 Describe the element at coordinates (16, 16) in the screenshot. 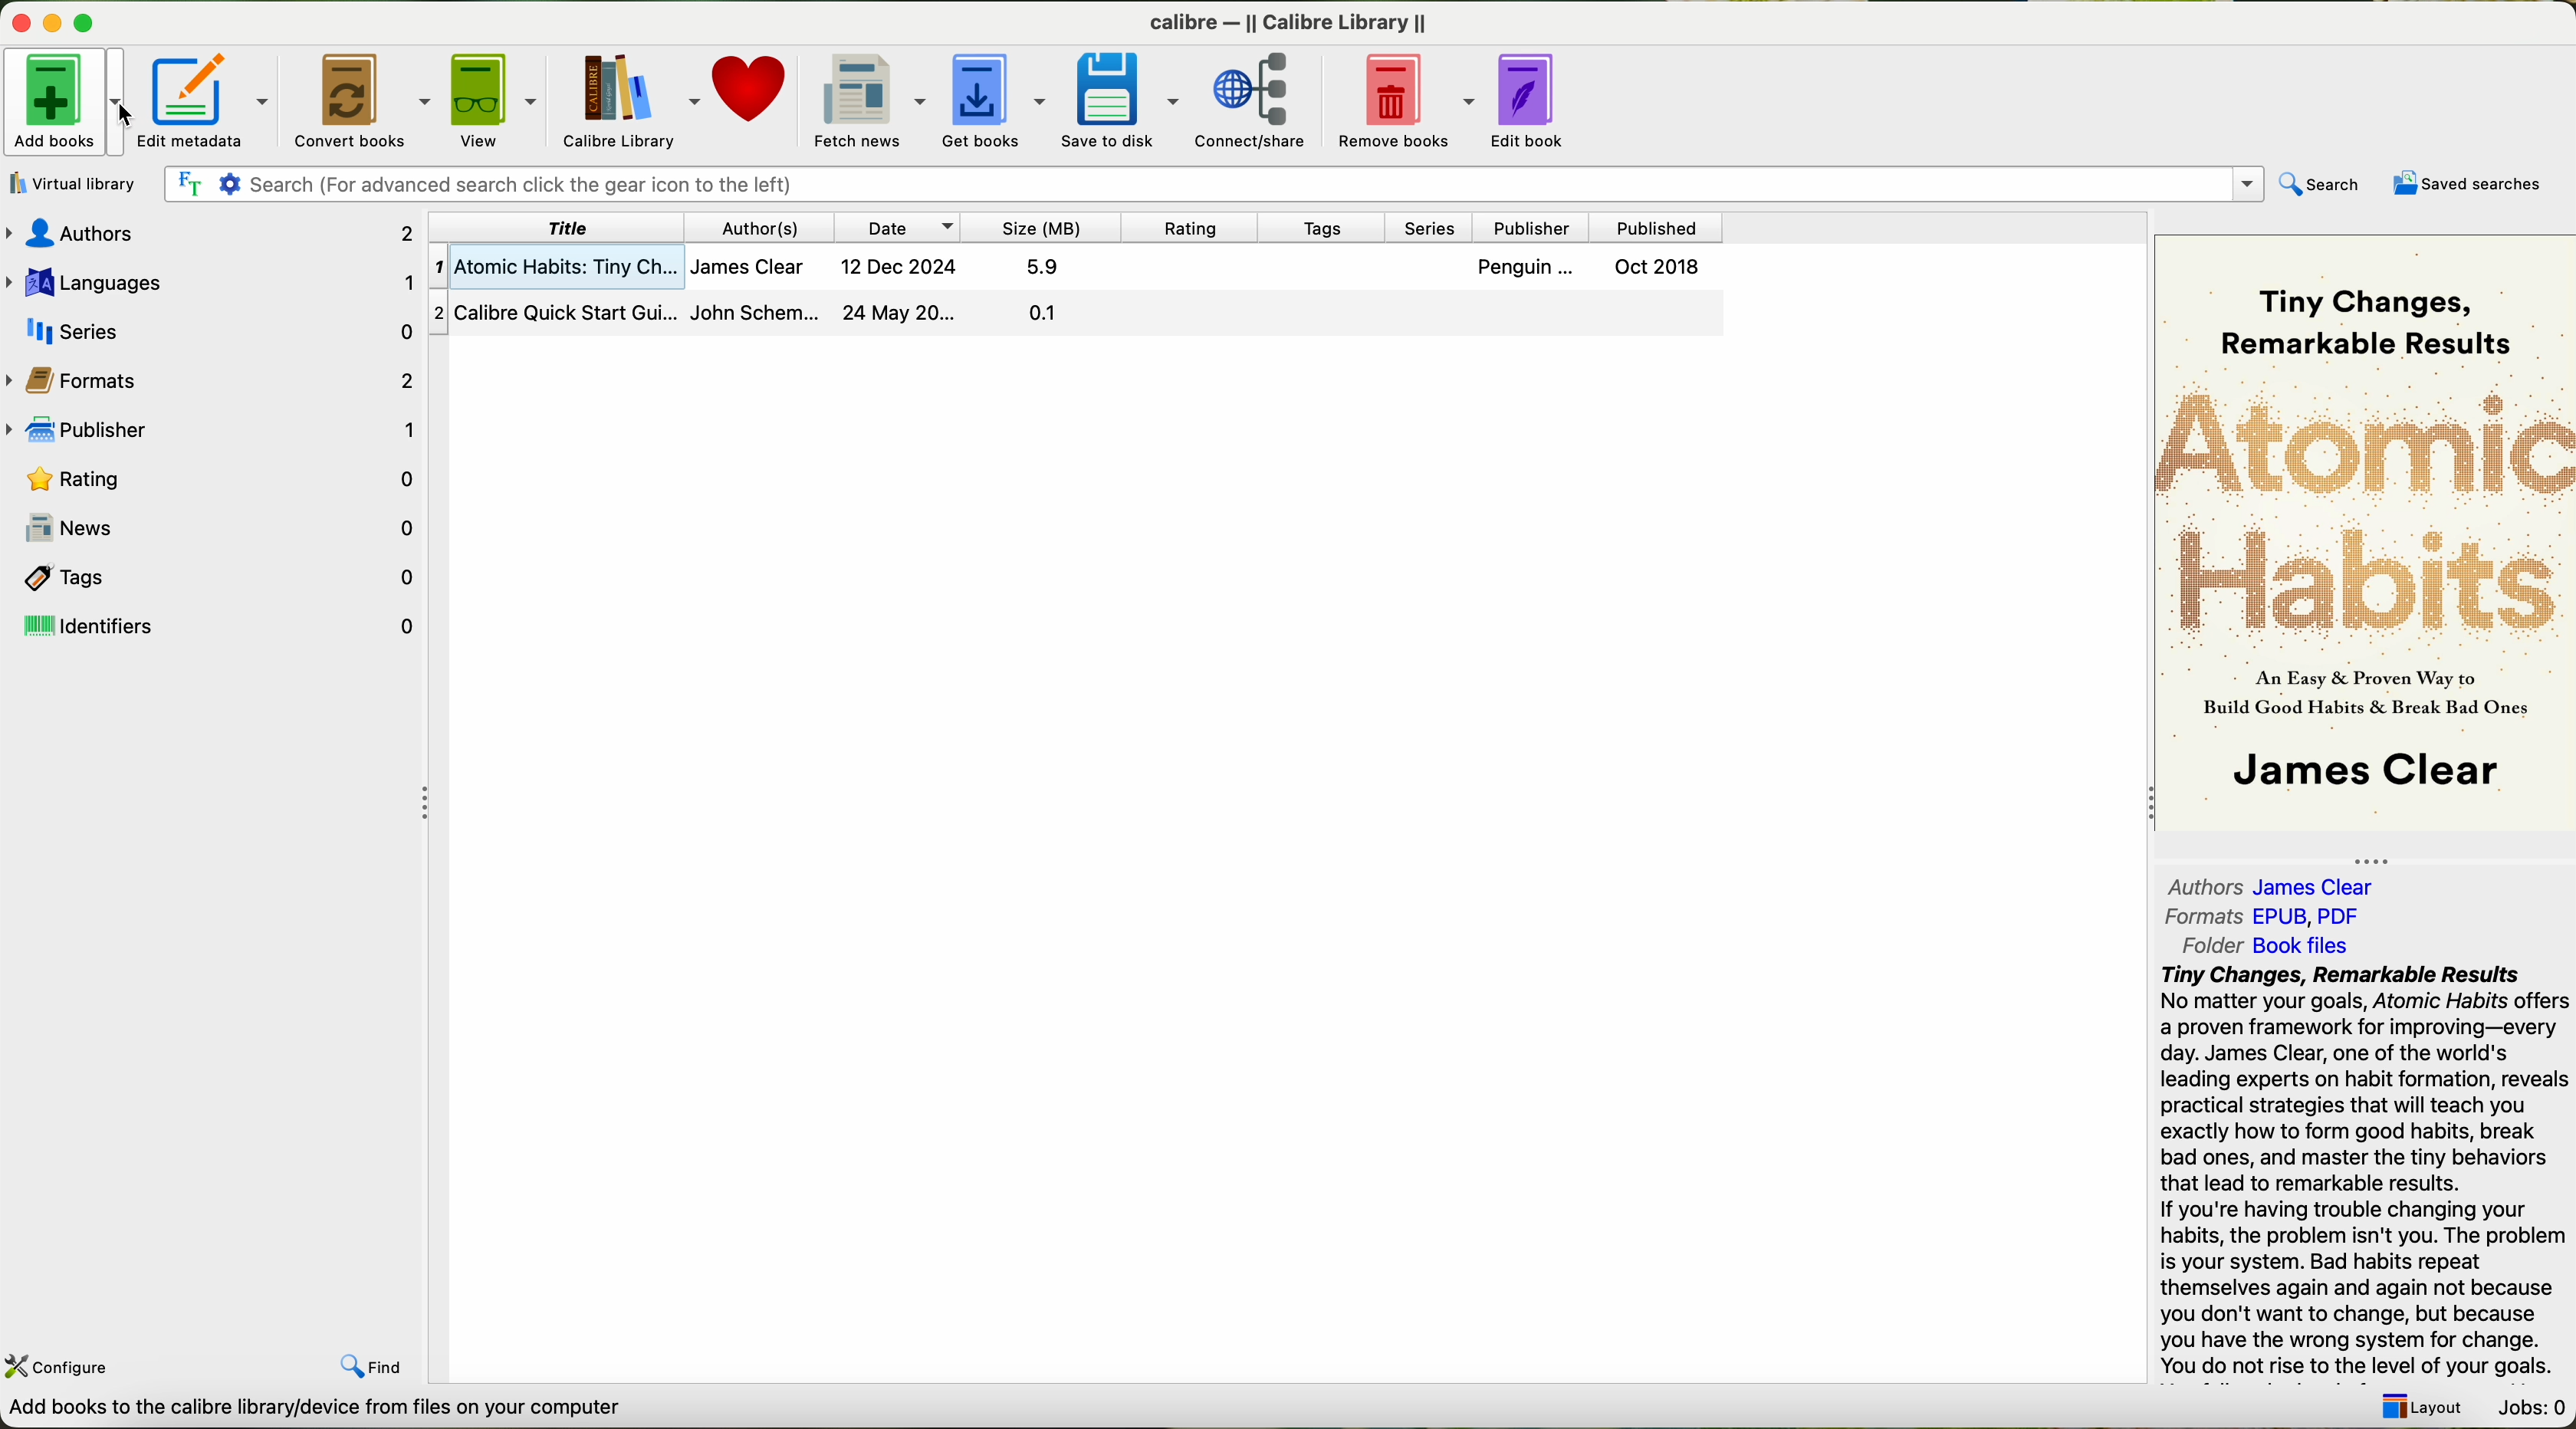

I see `close program` at that location.